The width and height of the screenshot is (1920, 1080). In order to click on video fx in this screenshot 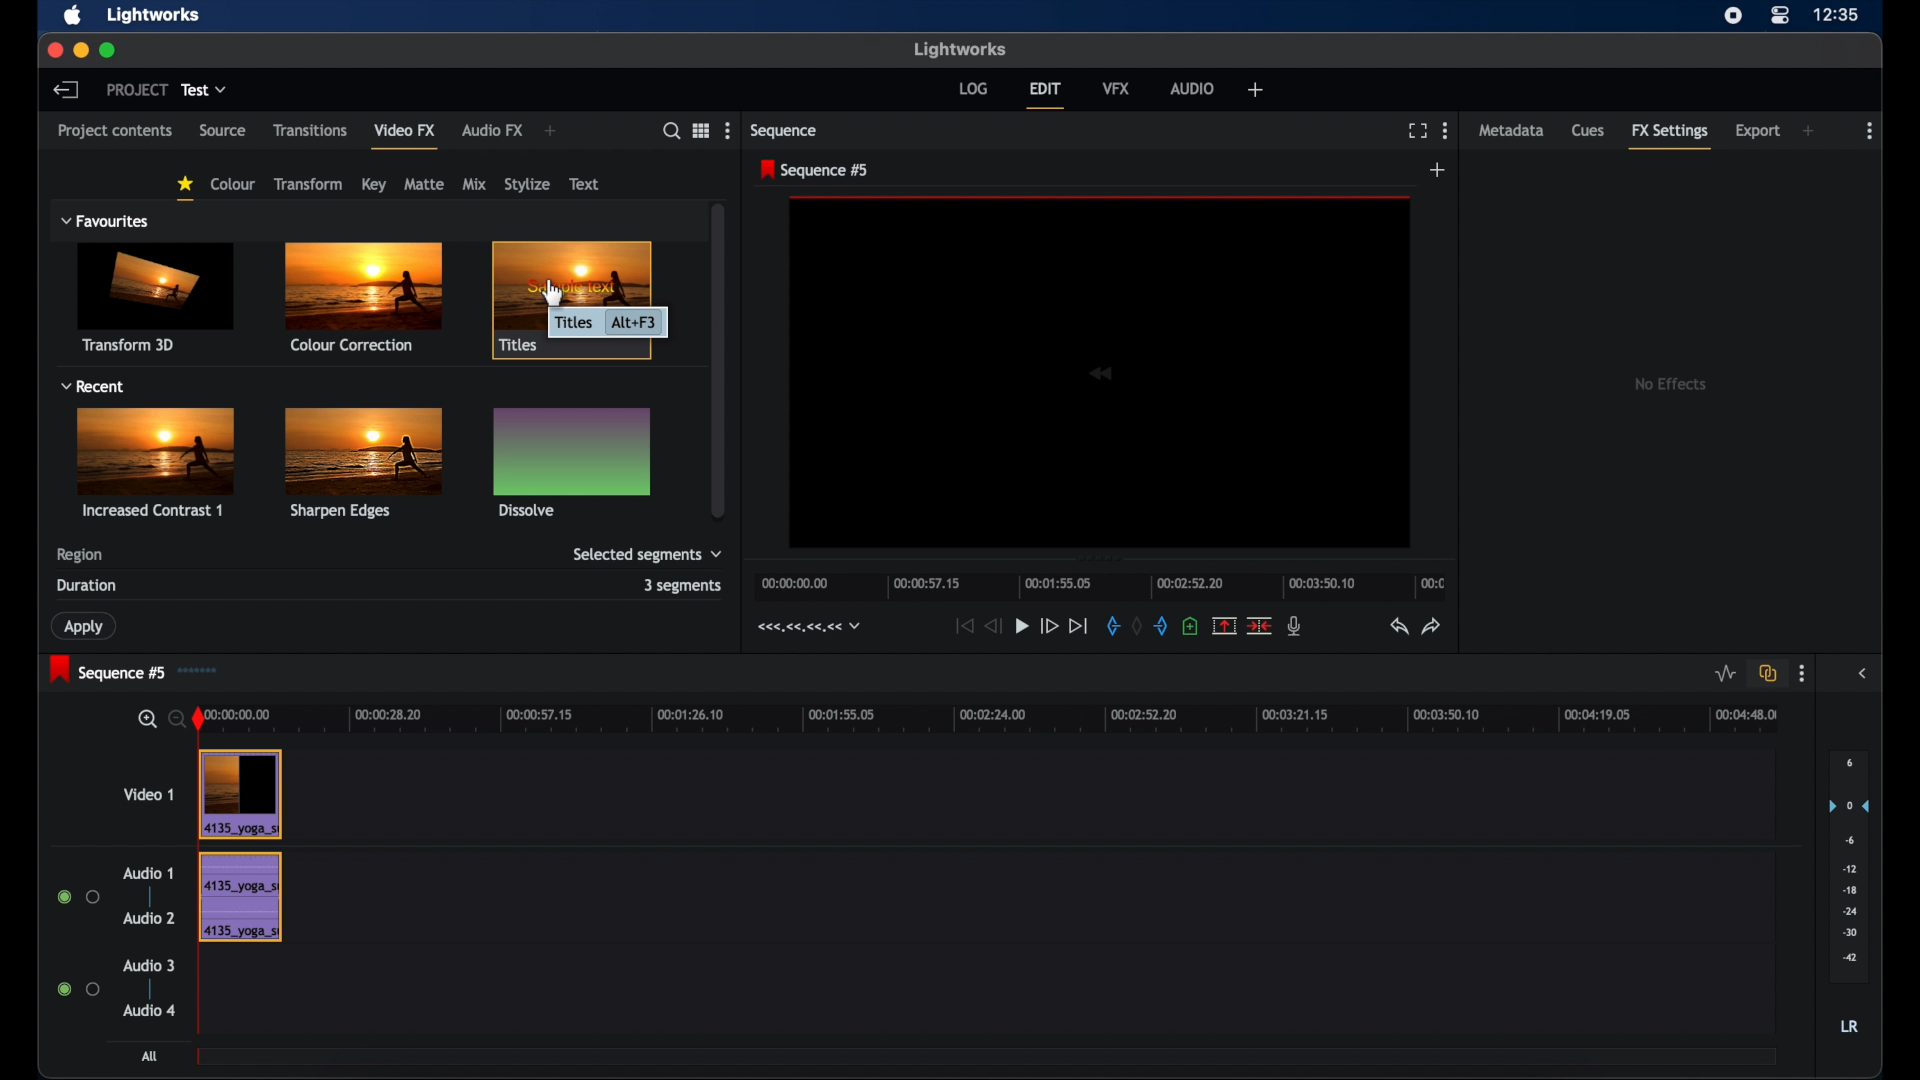, I will do `click(404, 129)`.